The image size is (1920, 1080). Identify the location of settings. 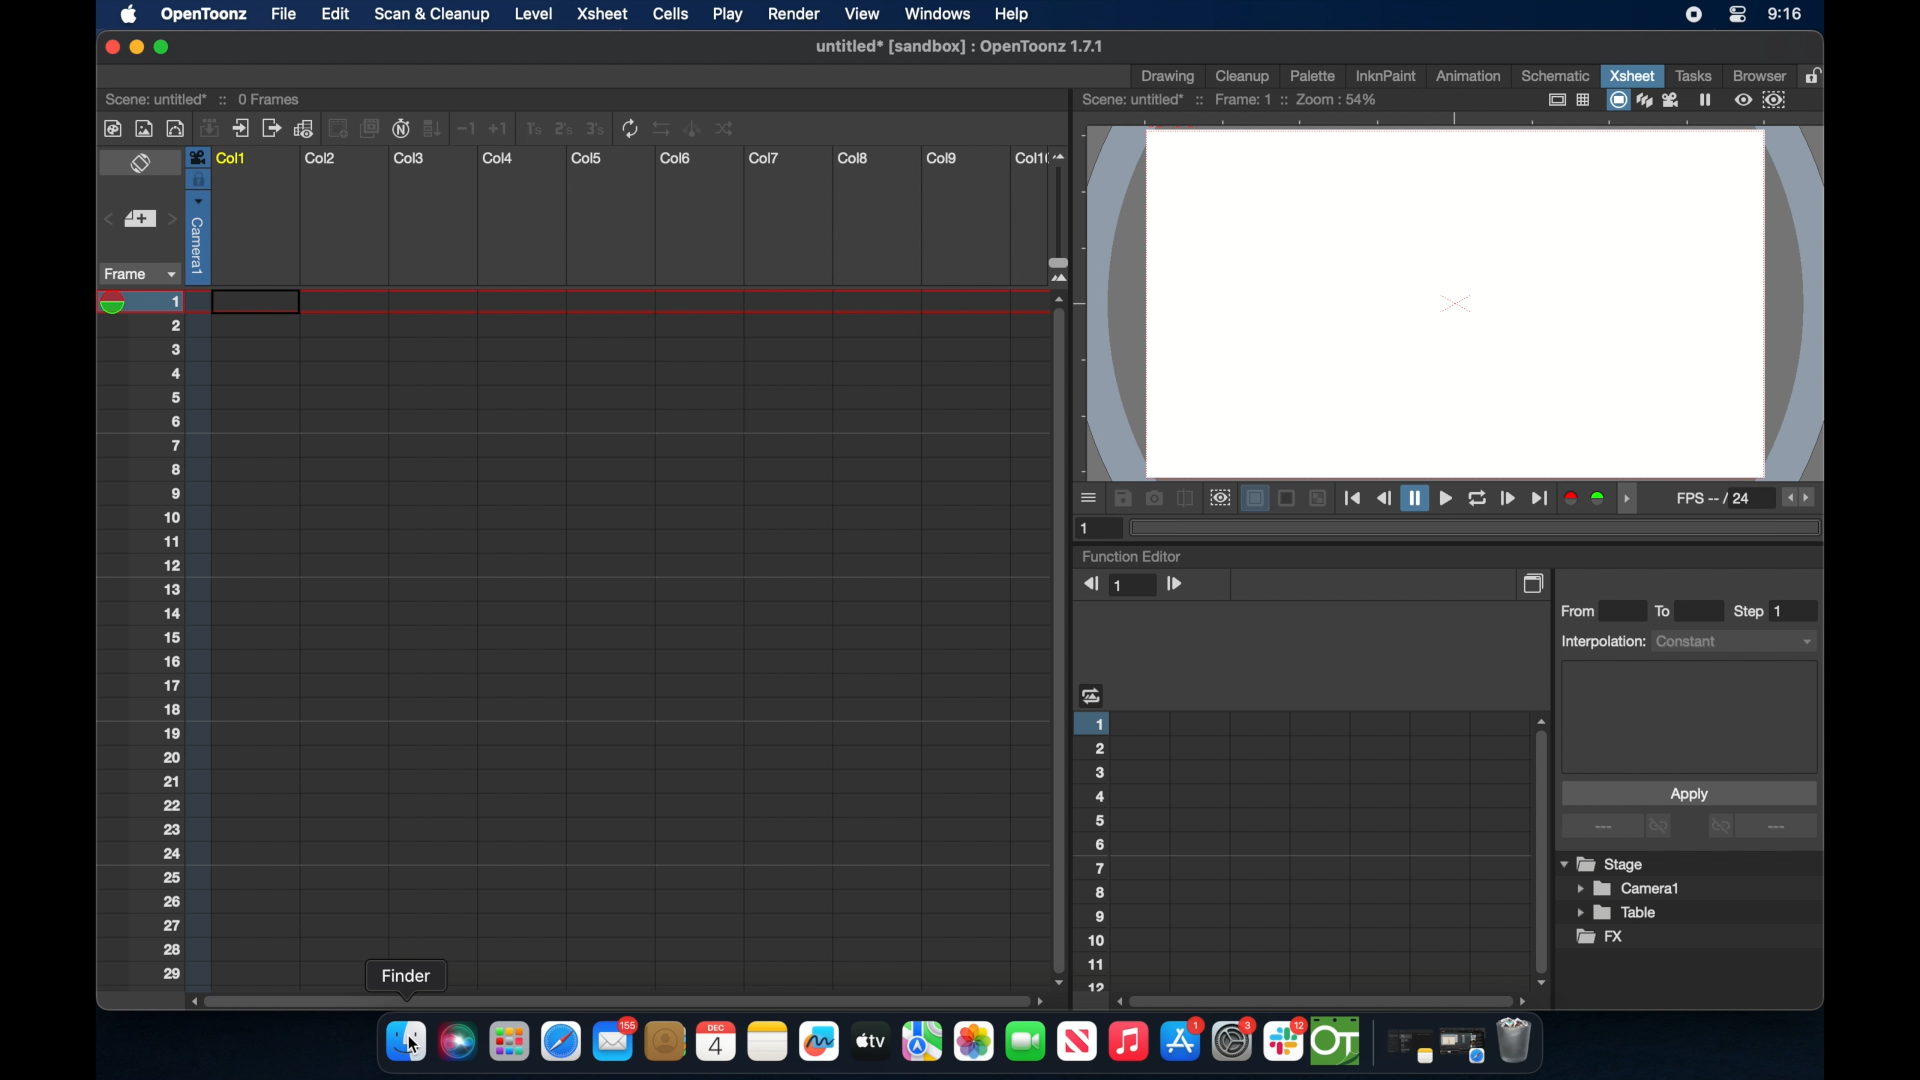
(1235, 1041).